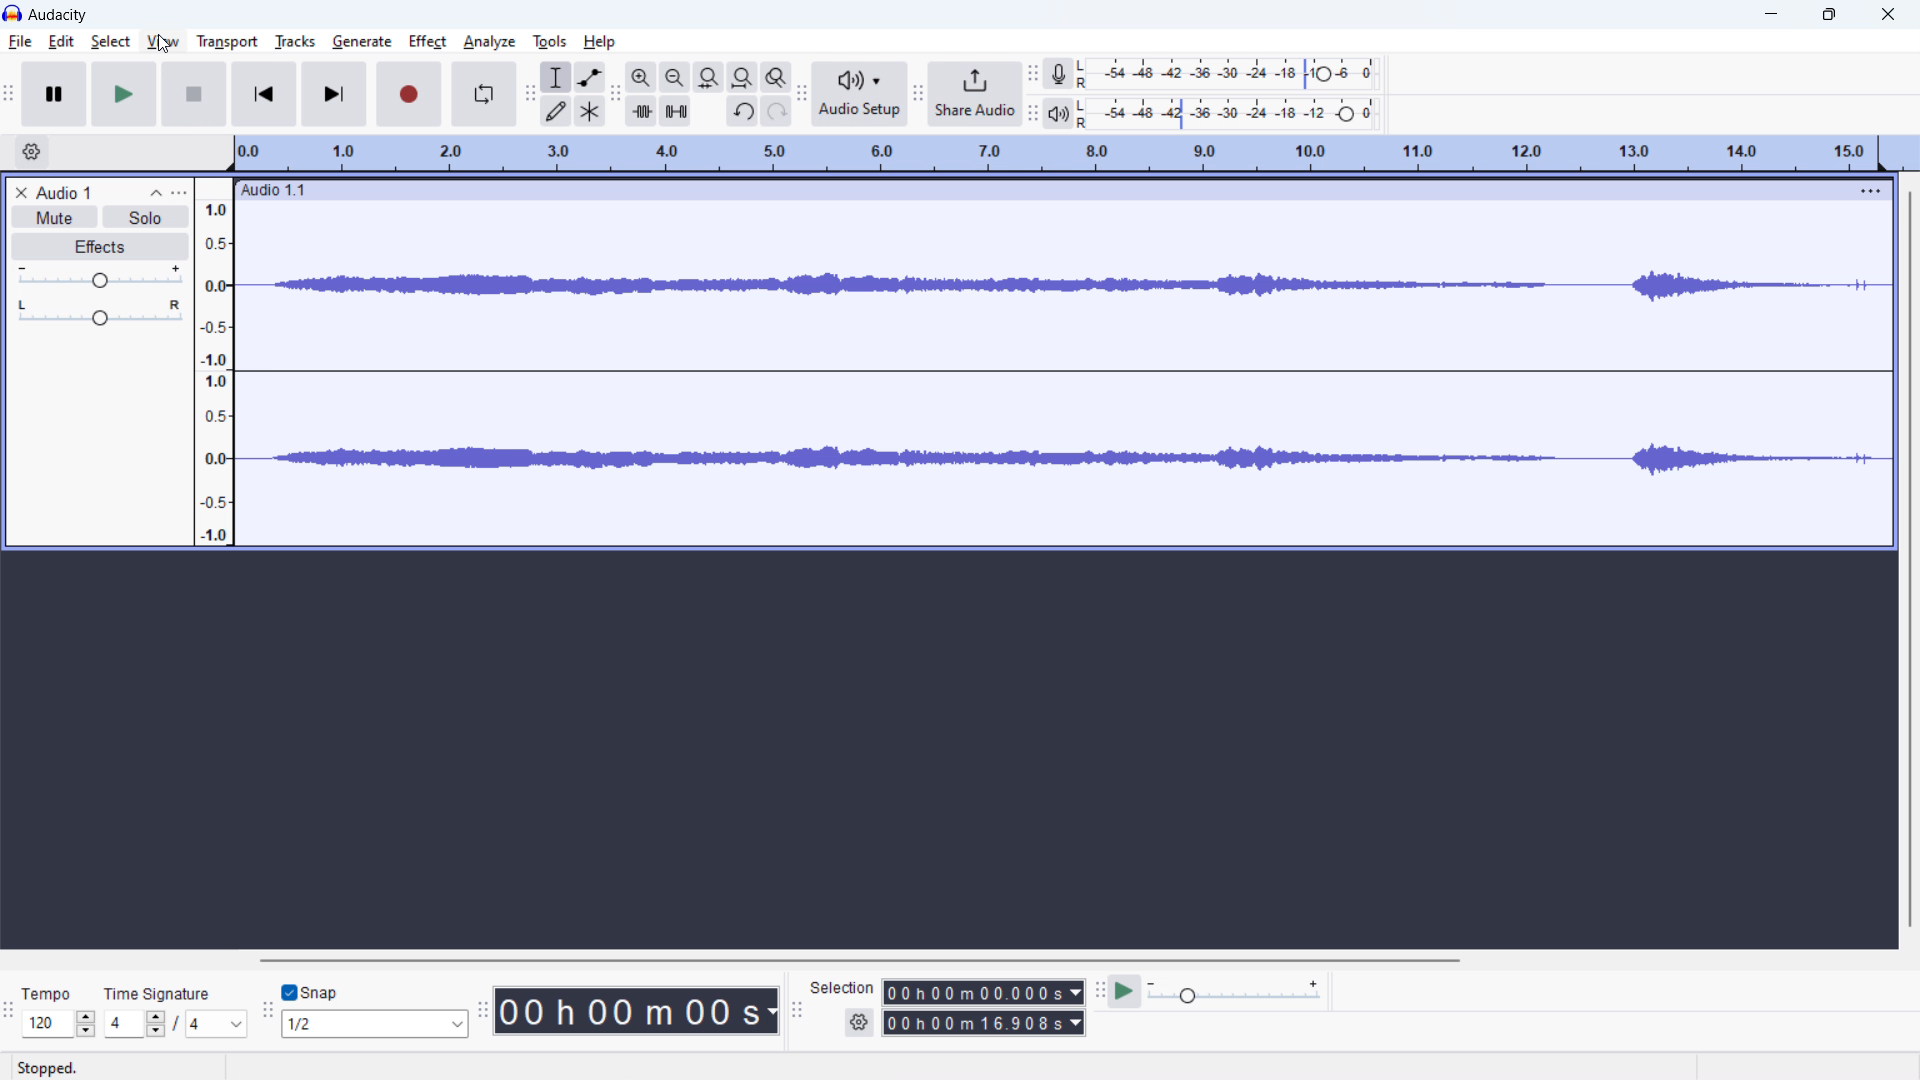 Image resolution: width=1920 pixels, height=1080 pixels. I want to click on playback level, so click(1235, 113).